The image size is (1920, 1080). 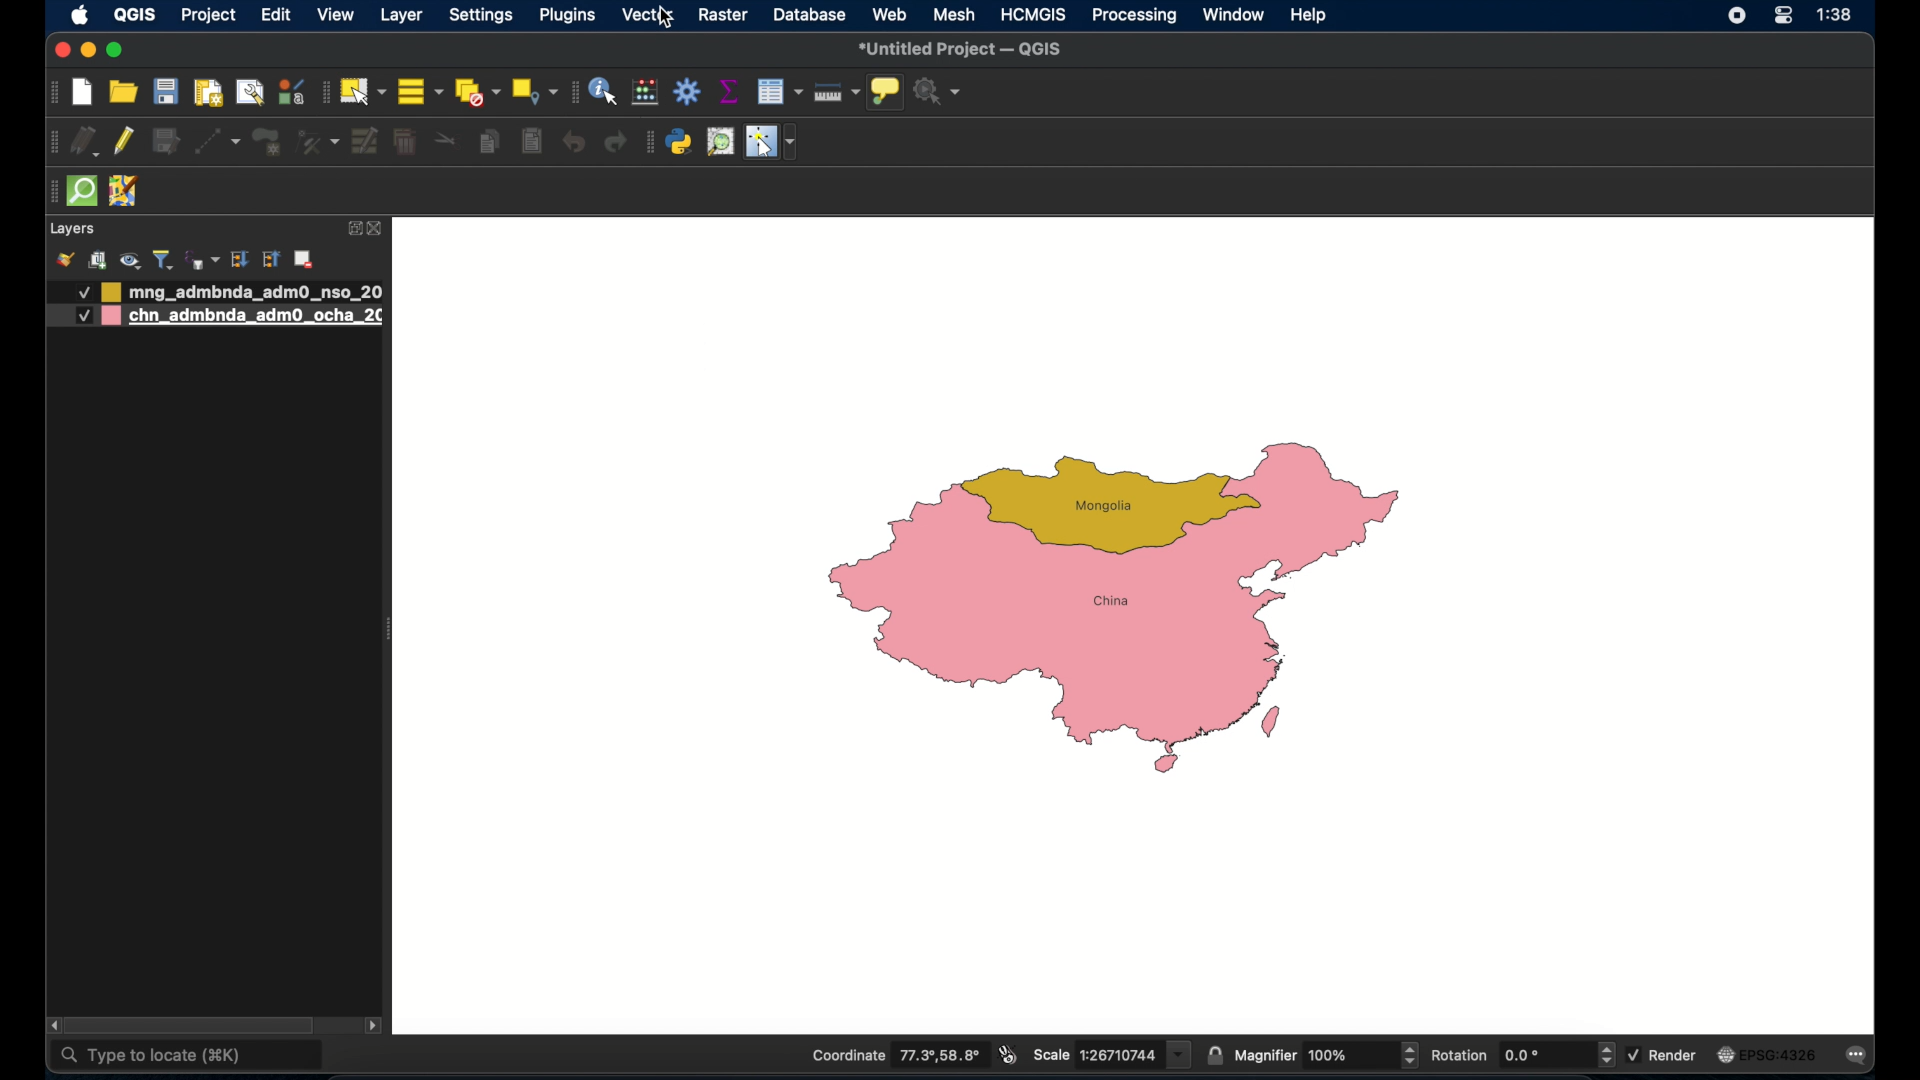 I want to click on type to locate, so click(x=189, y=1057).